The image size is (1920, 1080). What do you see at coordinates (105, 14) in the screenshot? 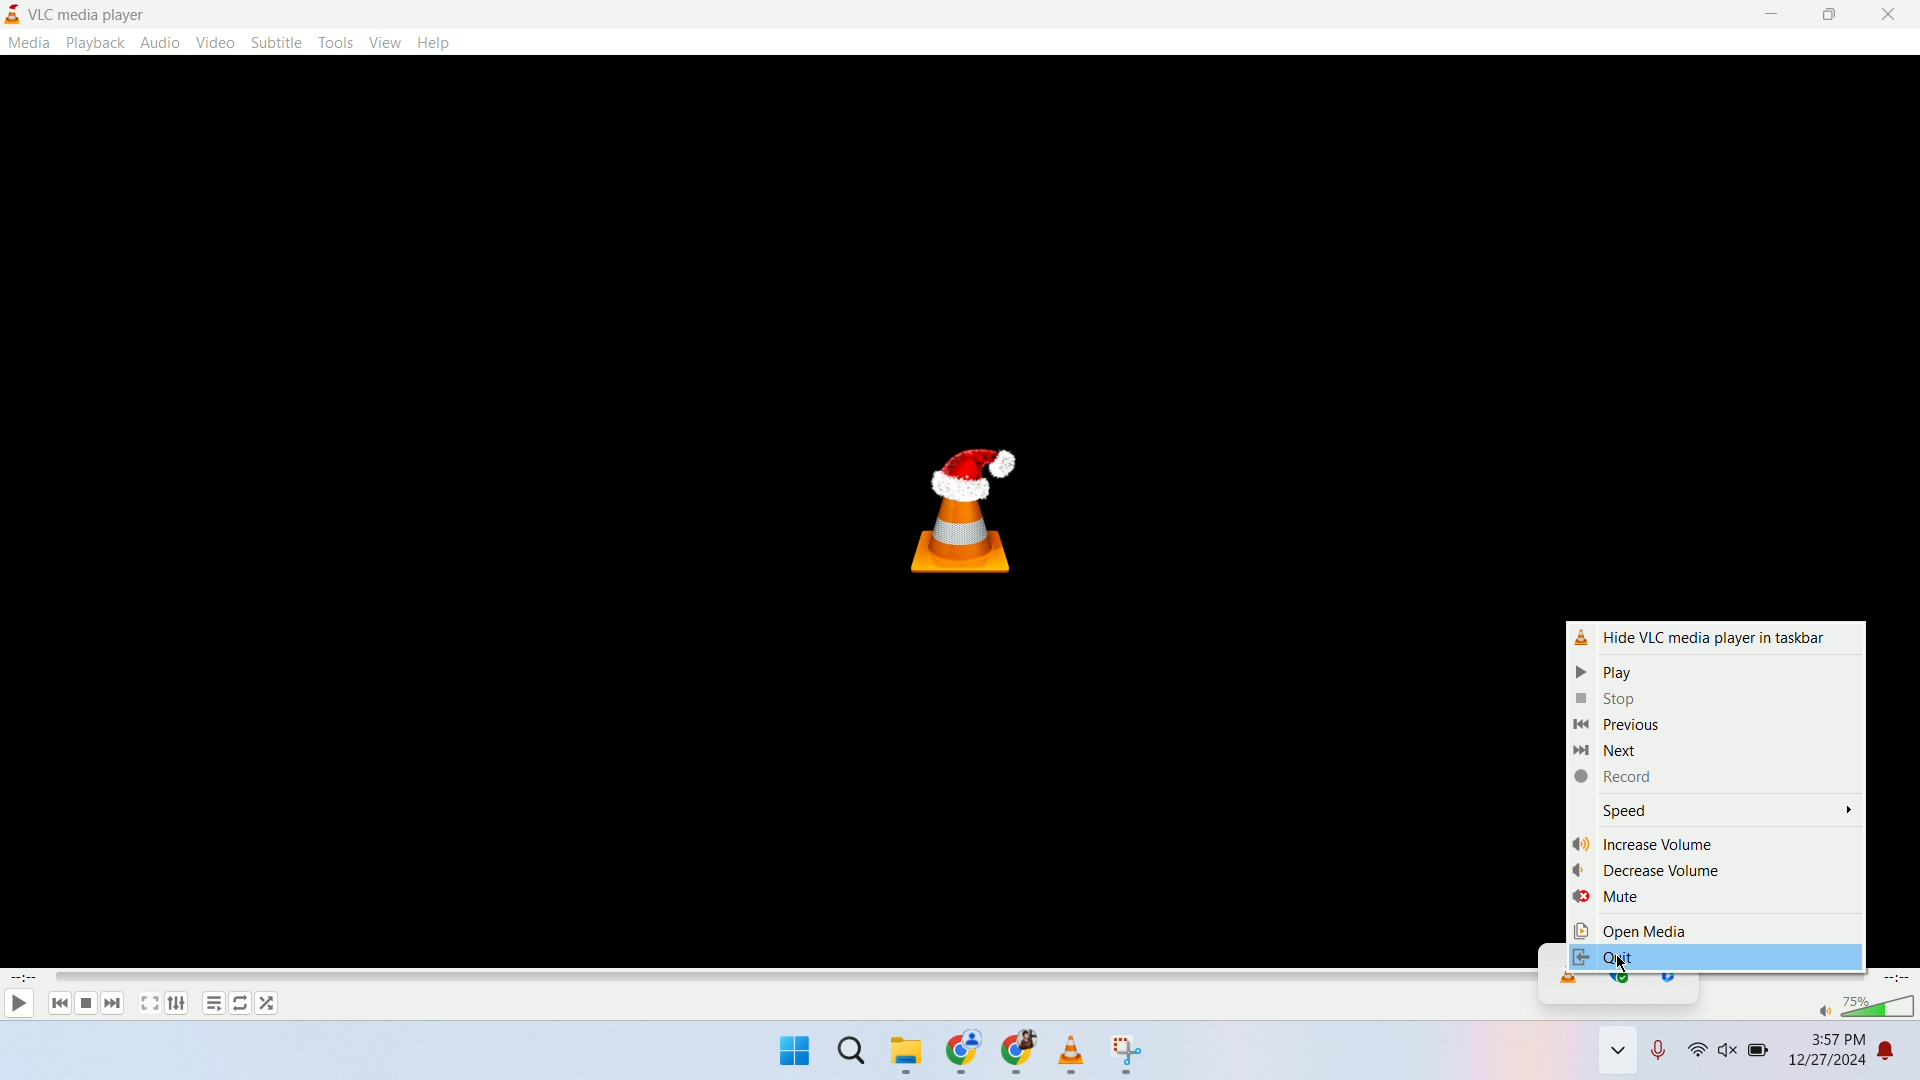
I see `VLC media player` at bounding box center [105, 14].